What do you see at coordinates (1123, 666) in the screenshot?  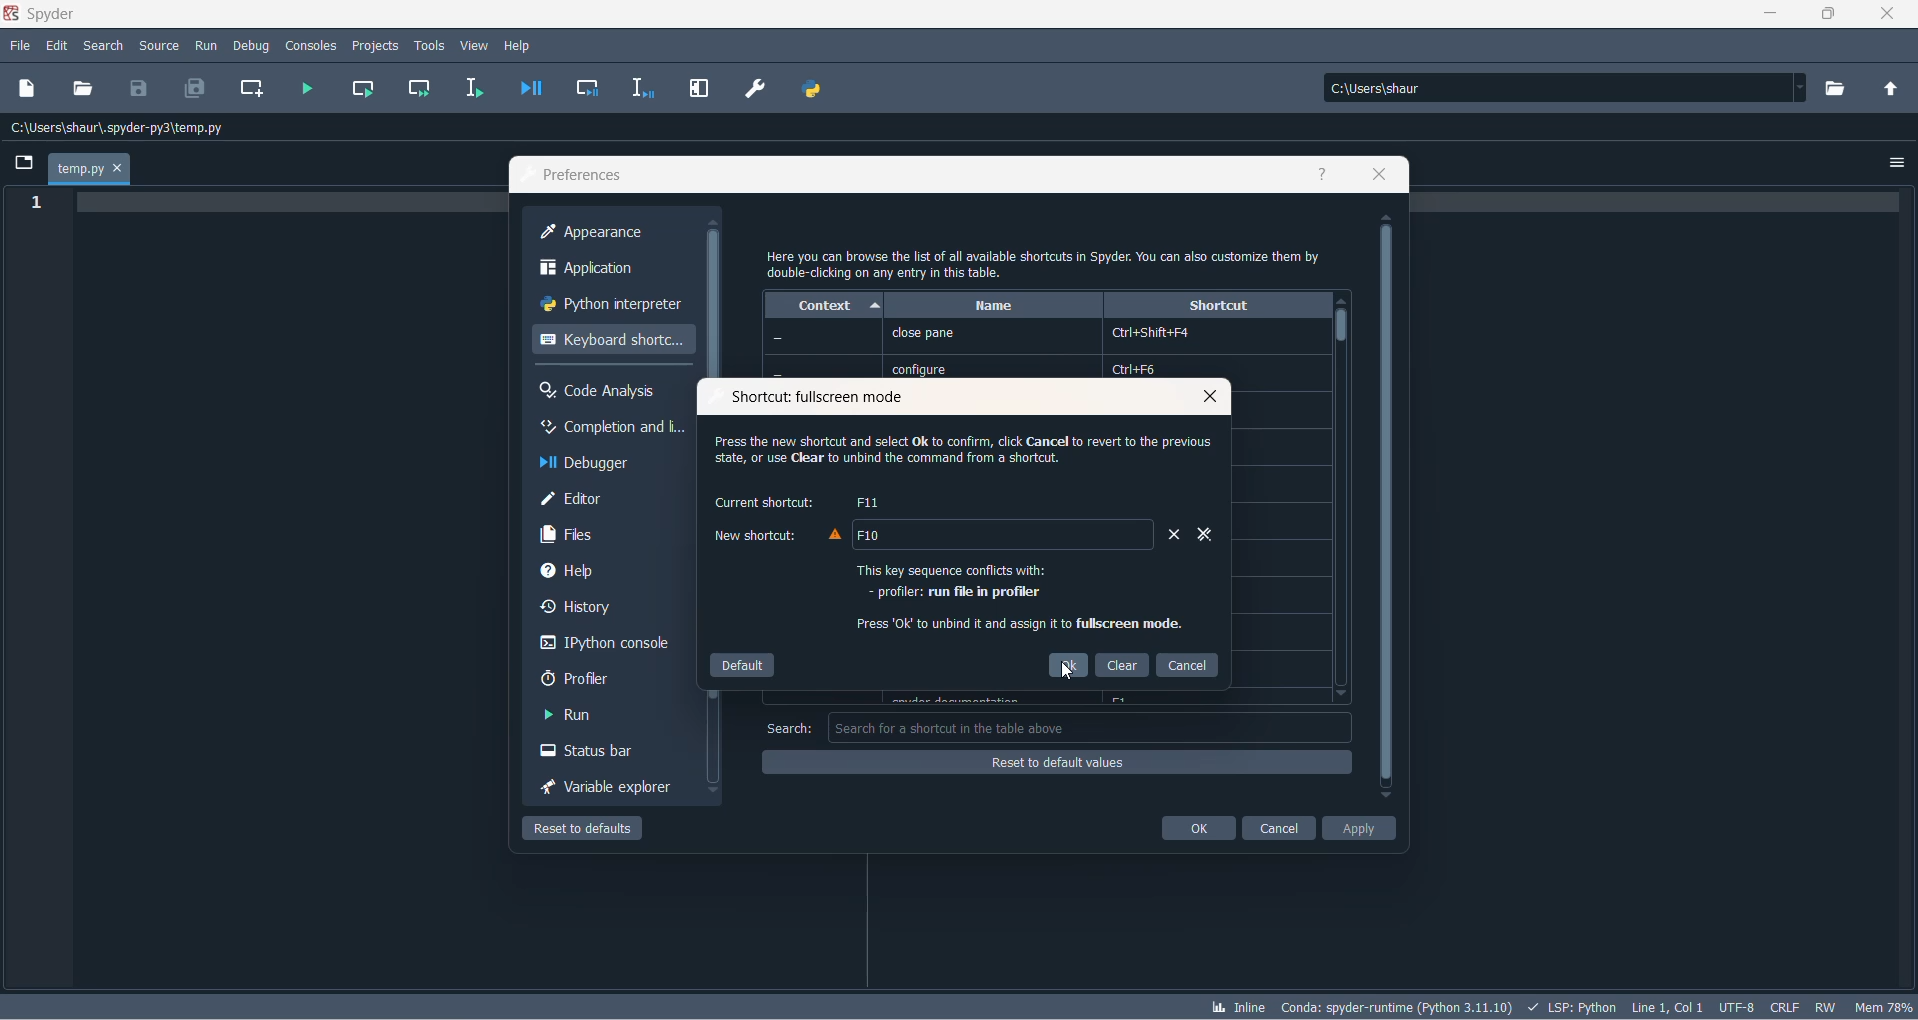 I see `clear` at bounding box center [1123, 666].